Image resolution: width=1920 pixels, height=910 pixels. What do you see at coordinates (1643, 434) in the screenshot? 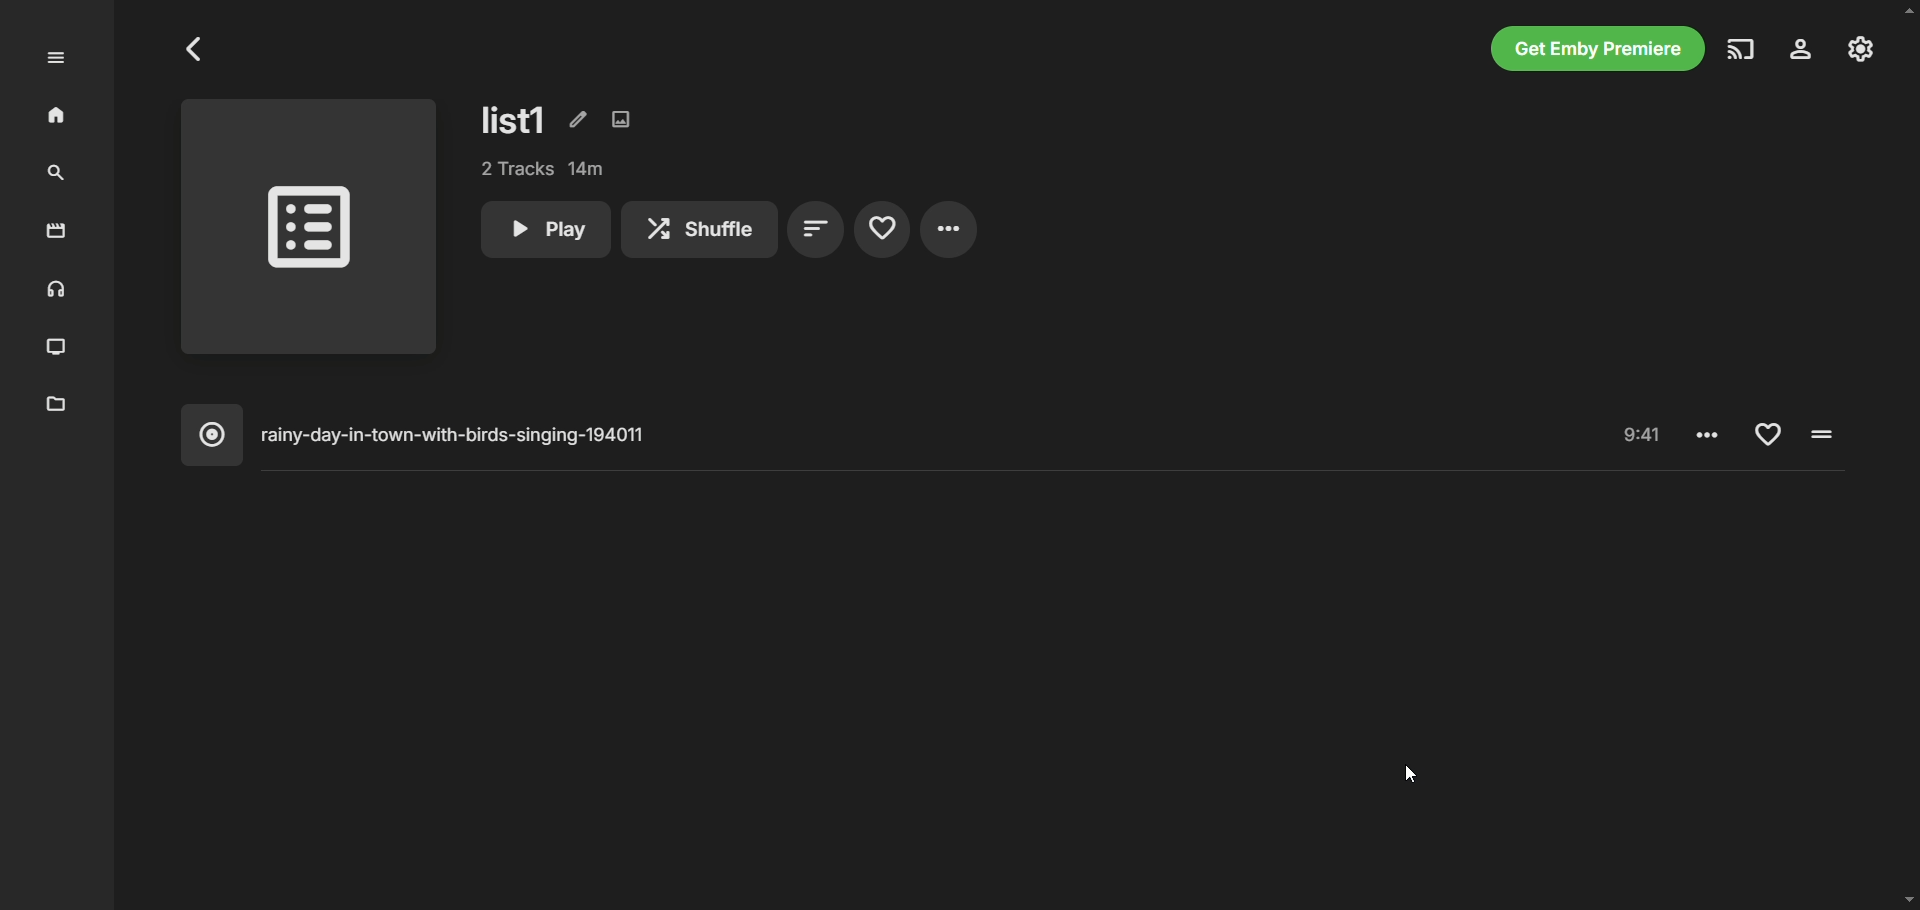
I see `Time` at bounding box center [1643, 434].